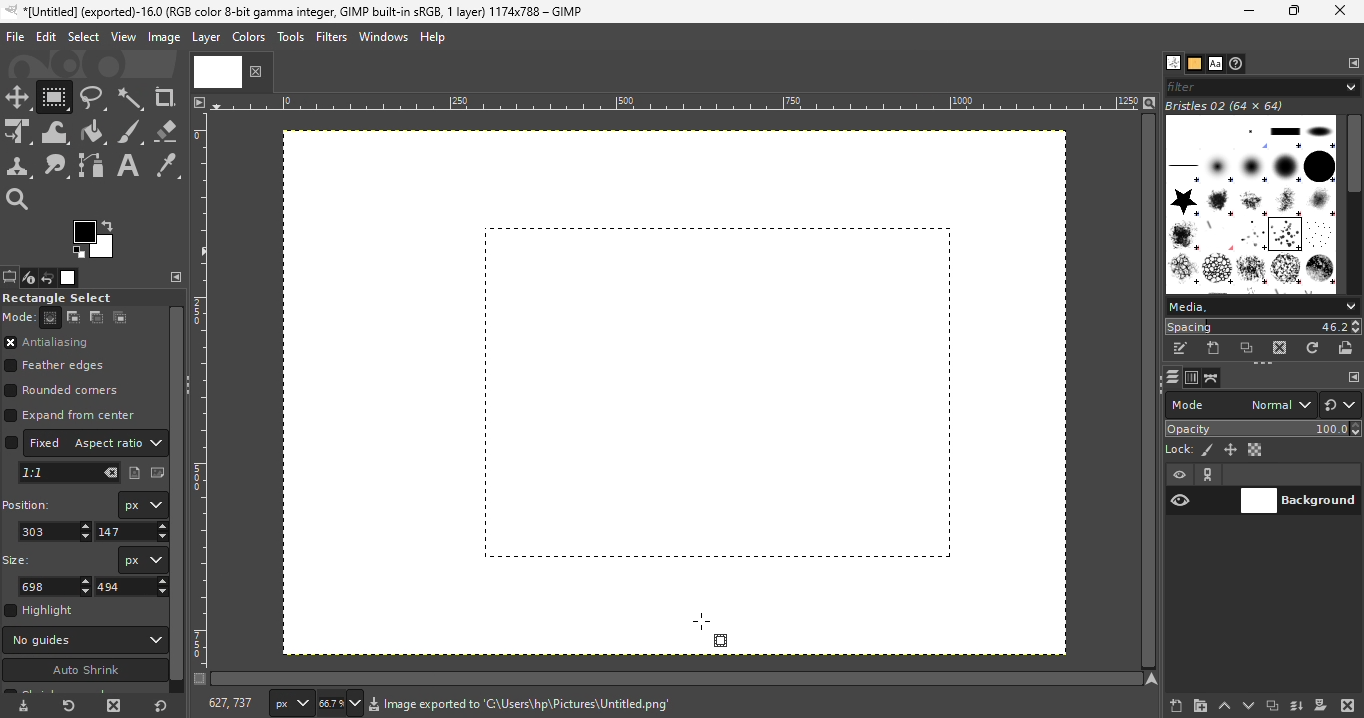  What do you see at coordinates (173, 278) in the screenshot?
I see `Configure this tab` at bounding box center [173, 278].